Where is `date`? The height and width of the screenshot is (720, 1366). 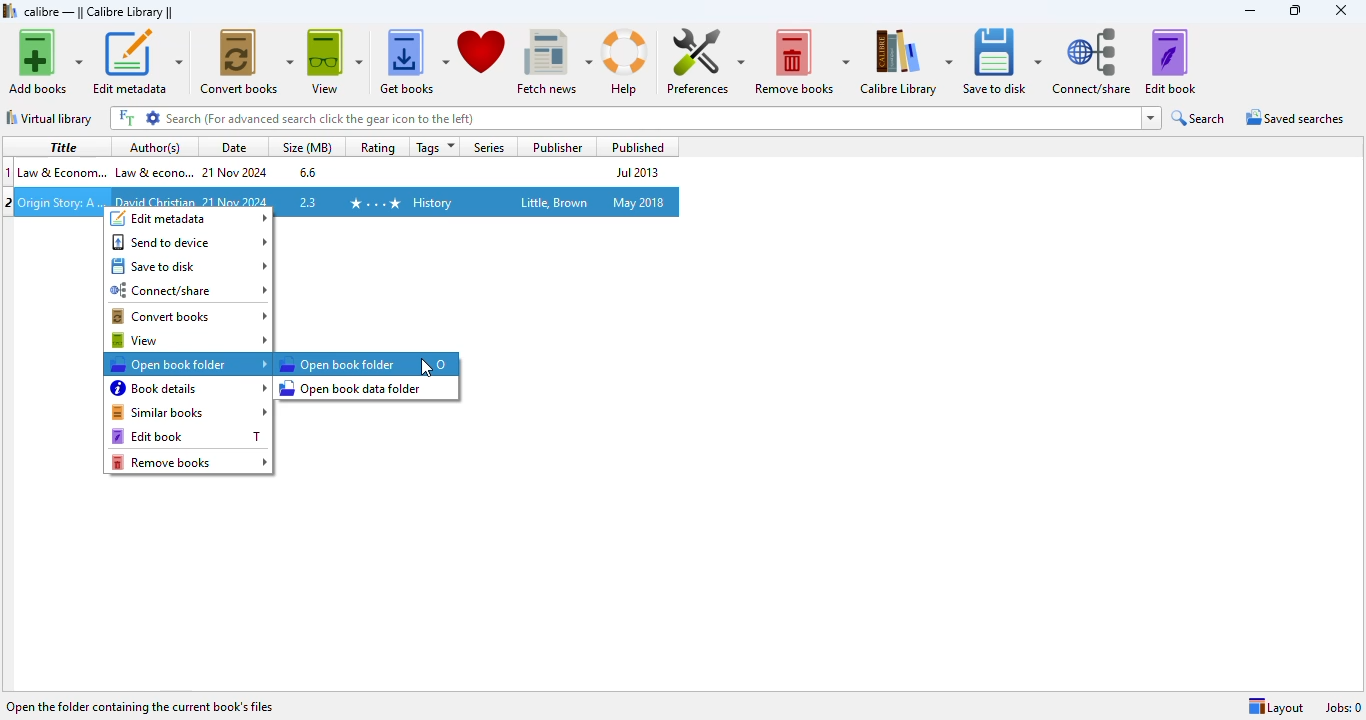
date is located at coordinates (231, 147).